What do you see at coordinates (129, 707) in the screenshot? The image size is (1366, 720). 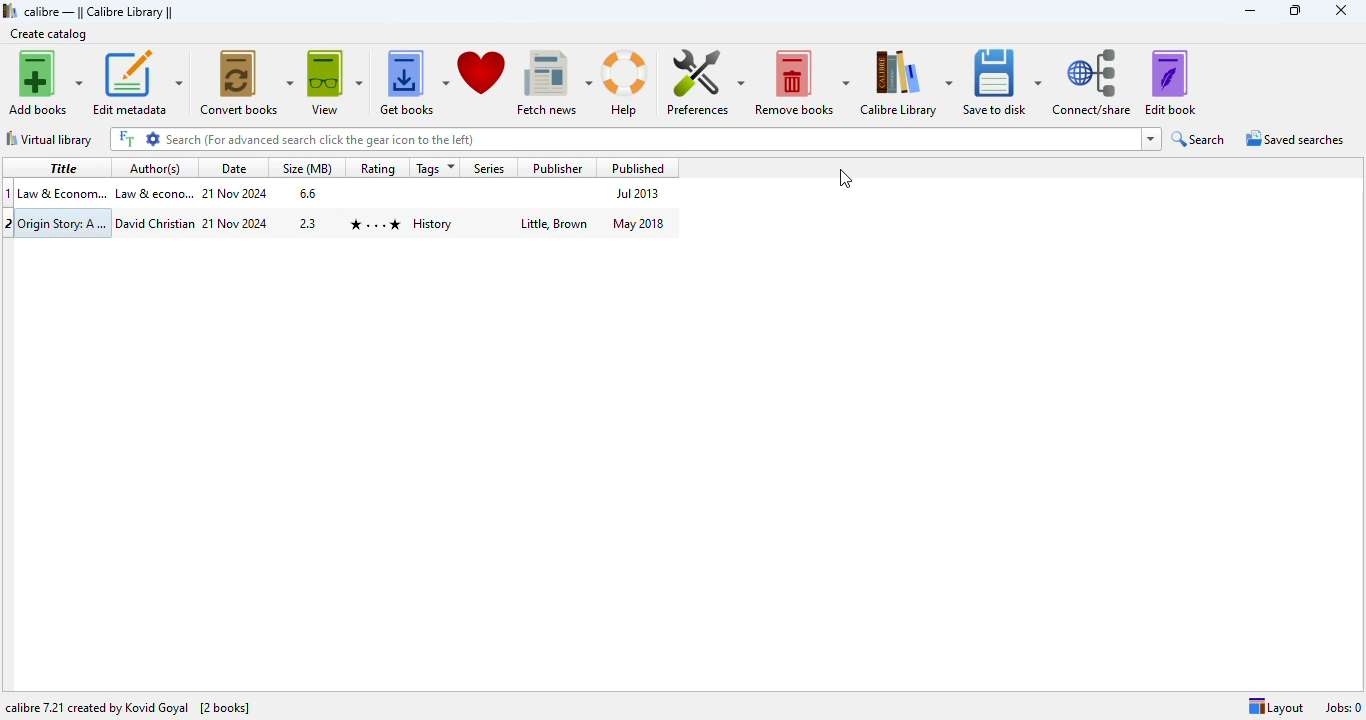 I see `calibre 7.21 created by Kovind Goyal [2 books]` at bounding box center [129, 707].